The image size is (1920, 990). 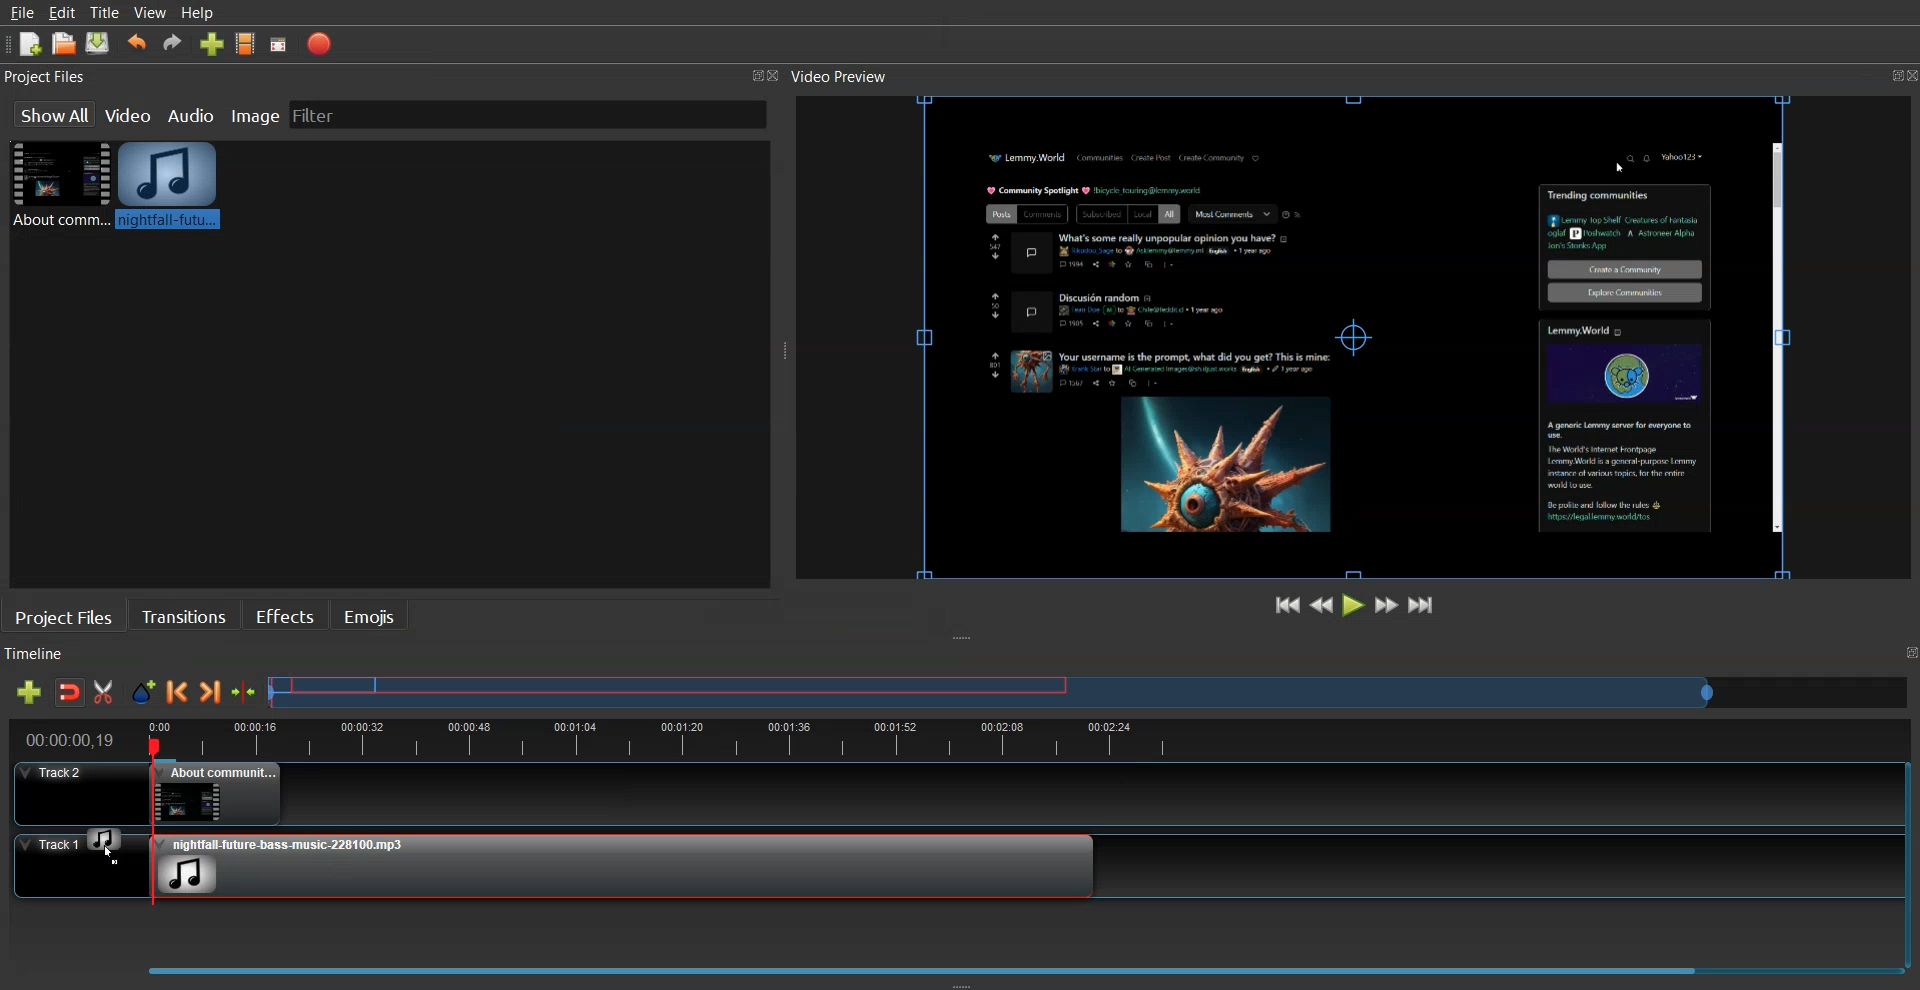 What do you see at coordinates (168, 184) in the screenshot?
I see `Audio Clip added` at bounding box center [168, 184].